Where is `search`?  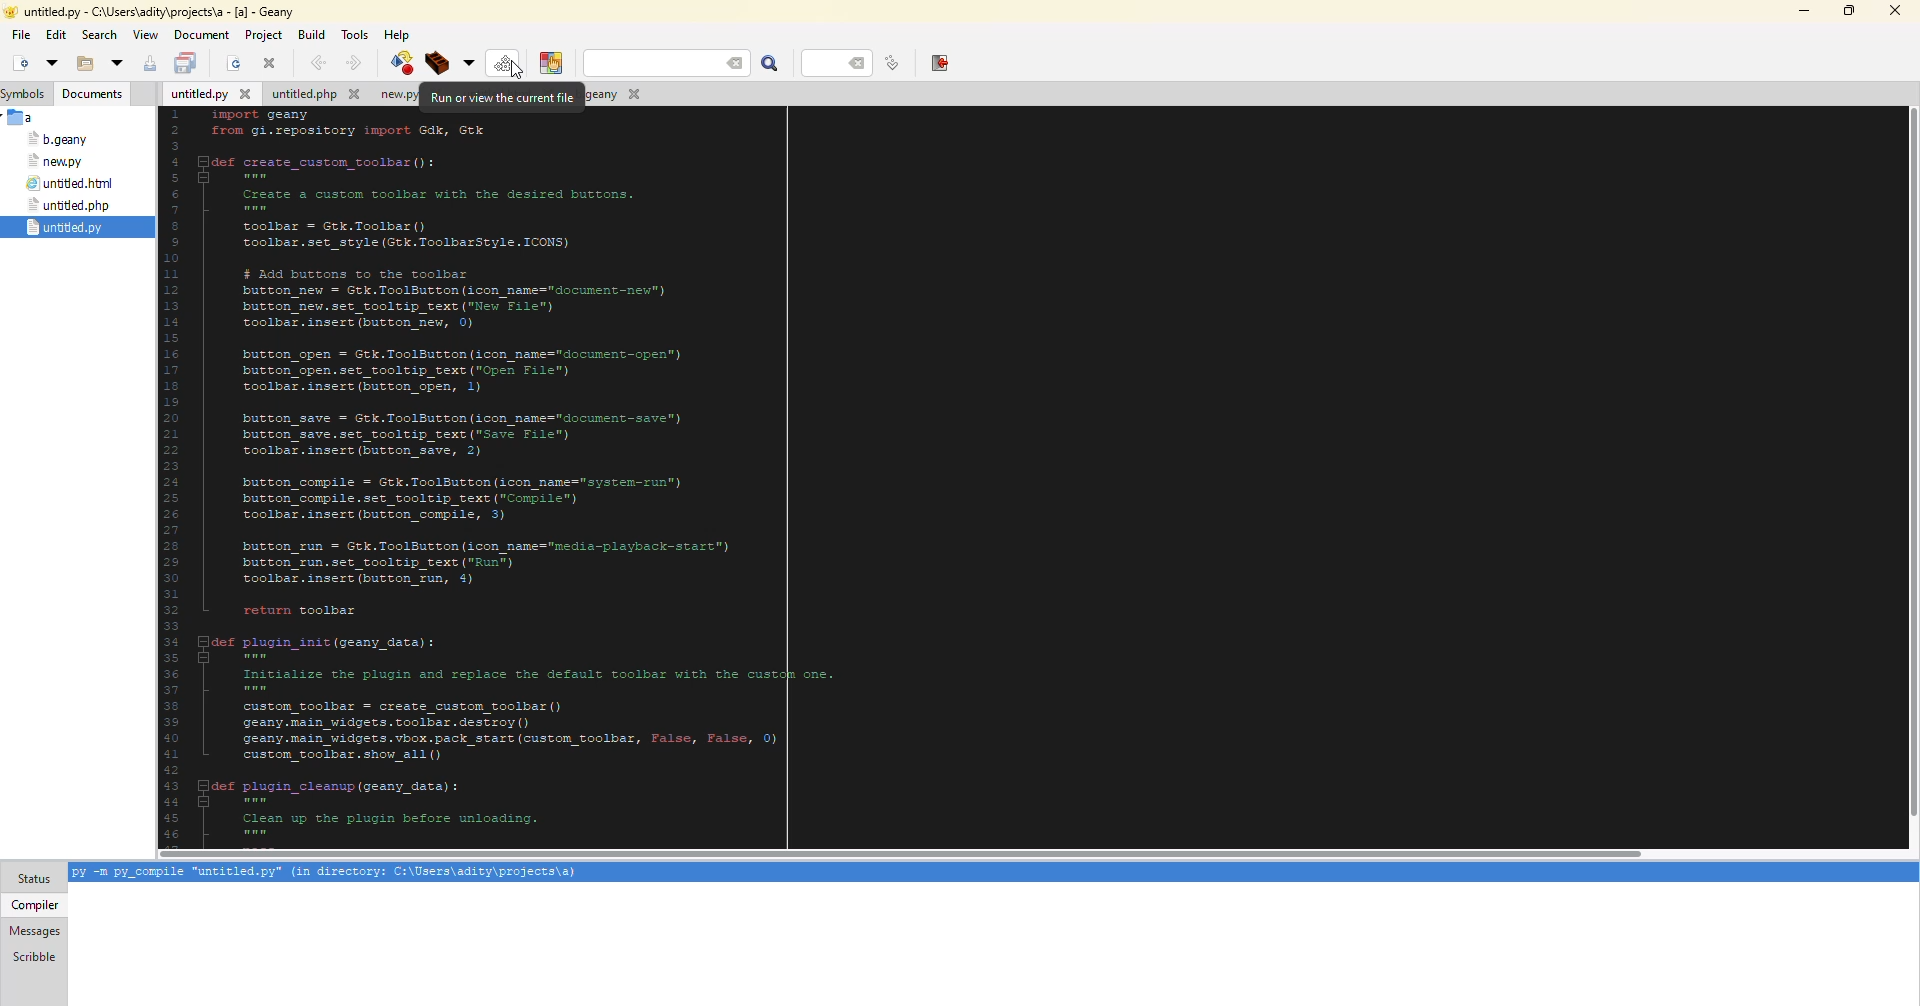
search is located at coordinates (99, 35).